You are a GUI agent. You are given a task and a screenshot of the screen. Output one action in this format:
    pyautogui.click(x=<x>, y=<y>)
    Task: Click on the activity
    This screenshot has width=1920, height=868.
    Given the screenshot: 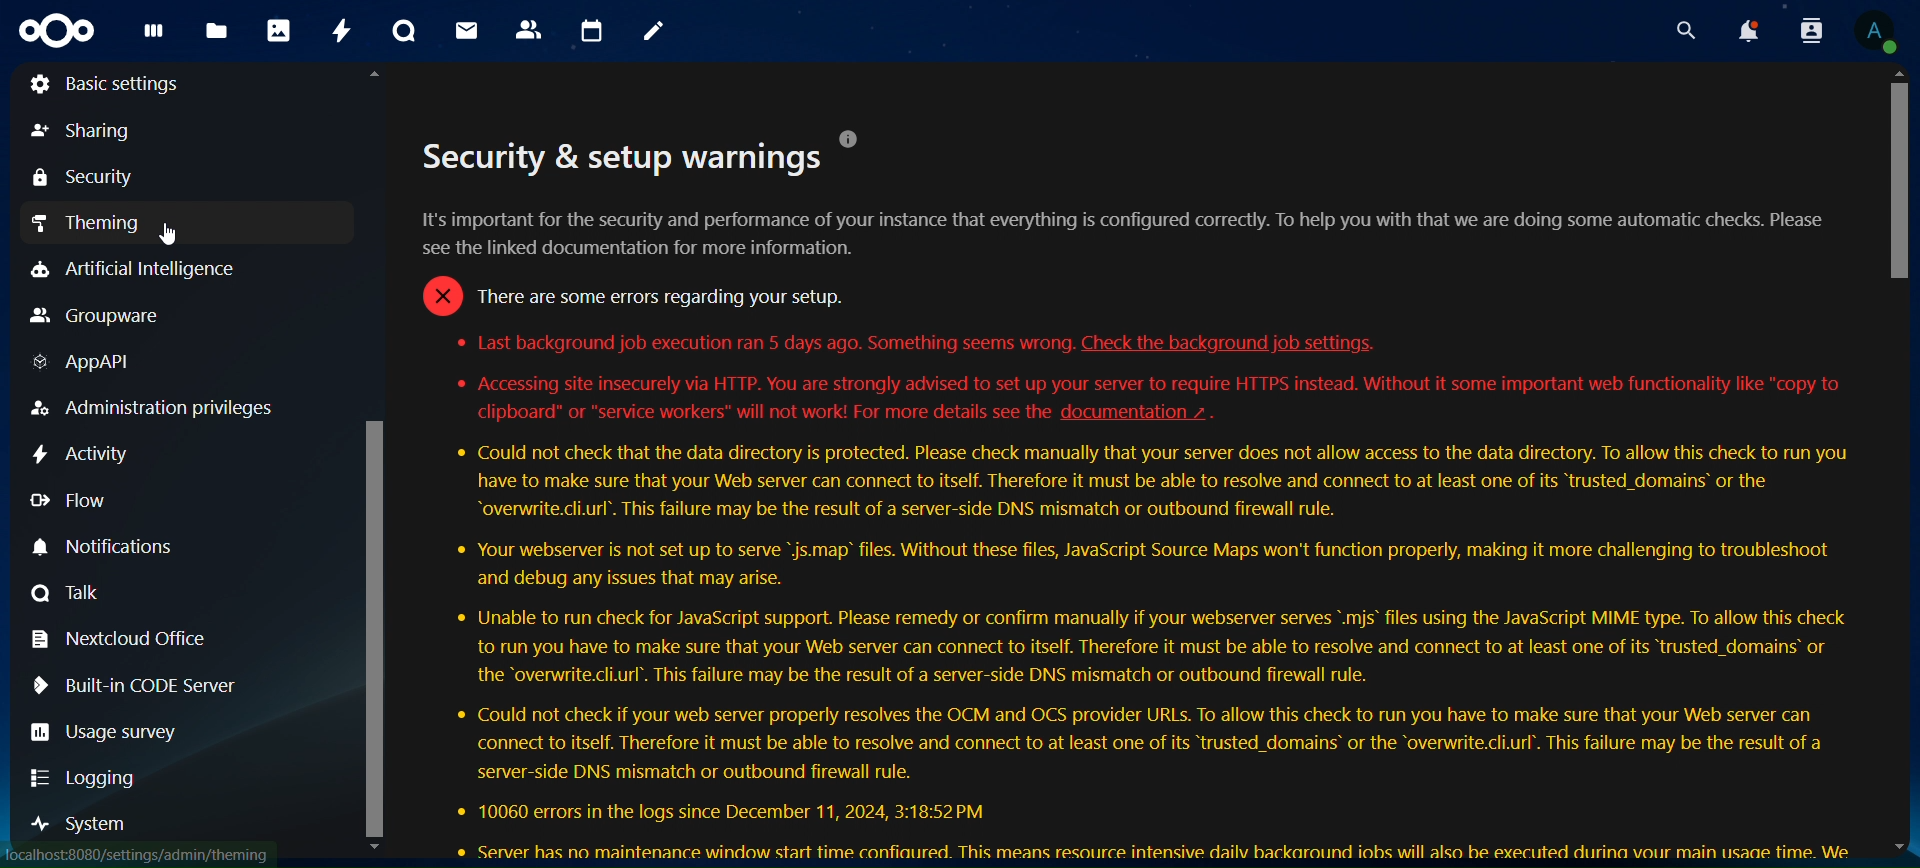 What is the action you would take?
    pyautogui.click(x=83, y=453)
    